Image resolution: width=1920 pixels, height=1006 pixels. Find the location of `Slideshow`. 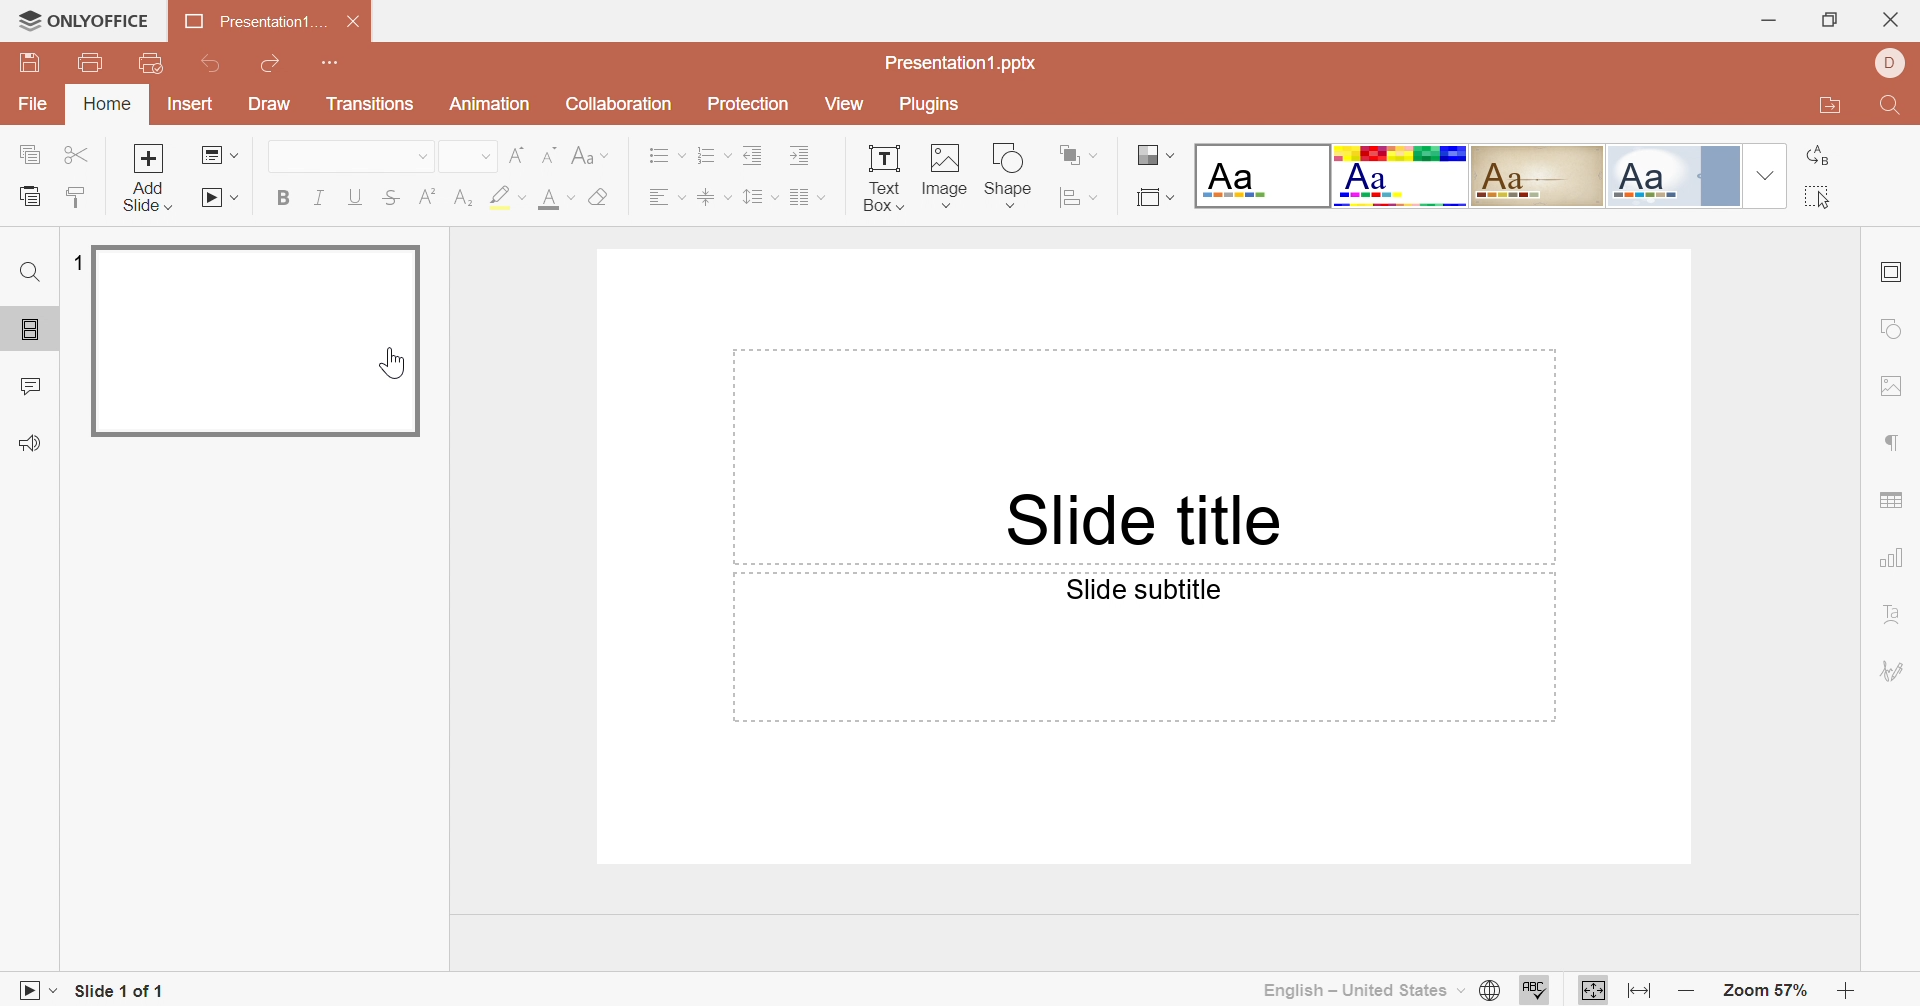

Slideshow is located at coordinates (23, 990).